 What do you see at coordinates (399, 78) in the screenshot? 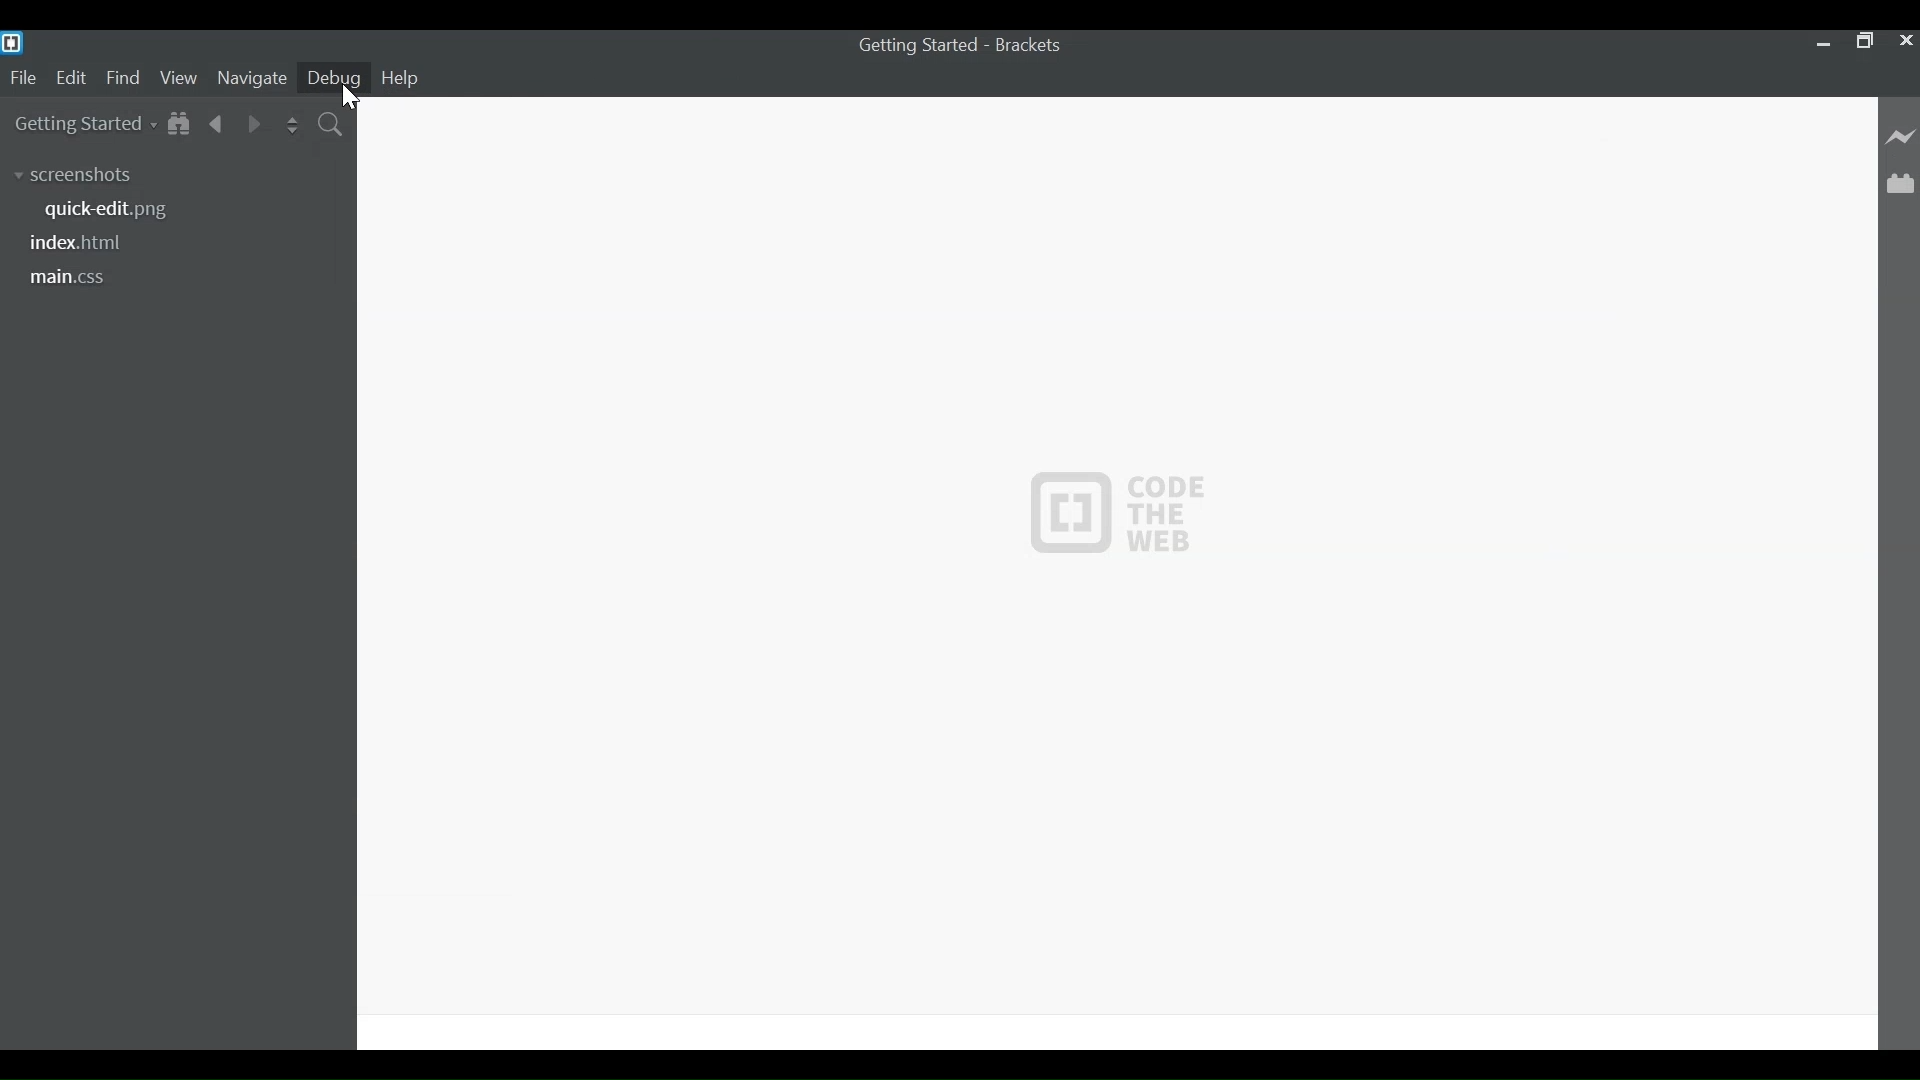
I see `Help` at bounding box center [399, 78].